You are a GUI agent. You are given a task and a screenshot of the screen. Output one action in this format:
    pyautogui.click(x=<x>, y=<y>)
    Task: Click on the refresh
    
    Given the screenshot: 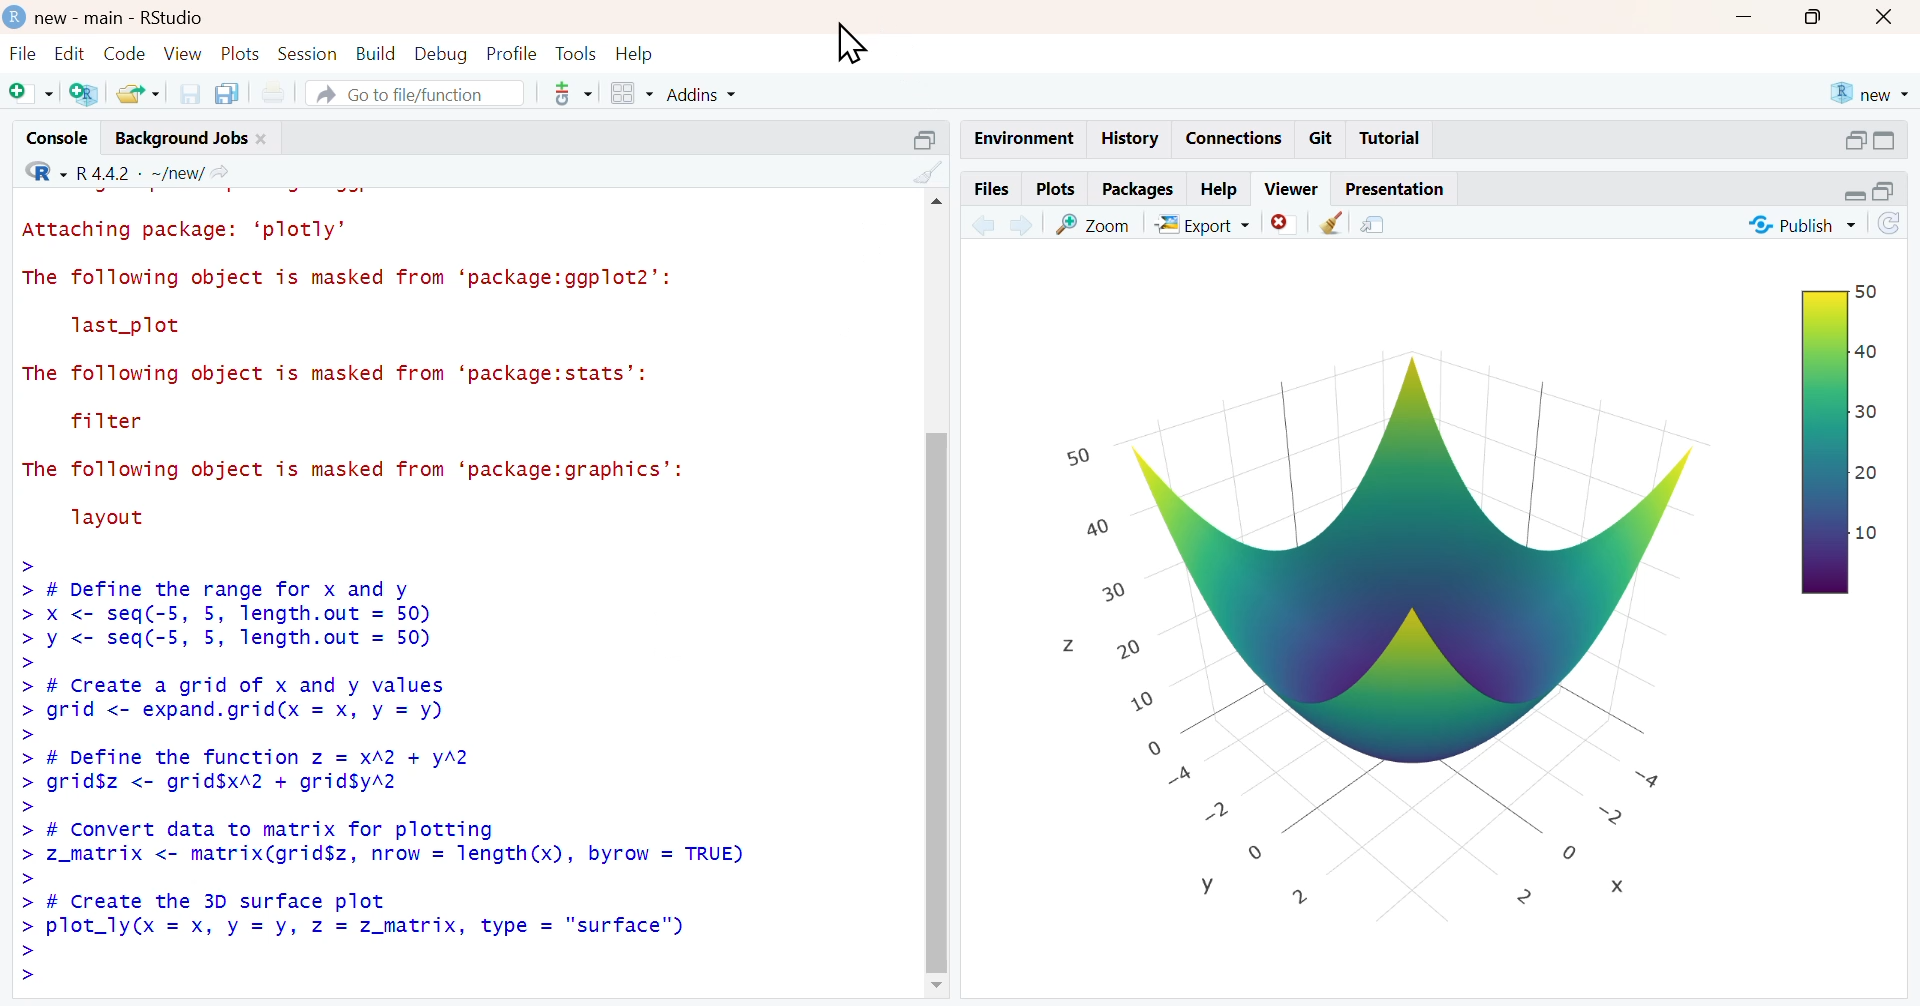 What is the action you would take?
    pyautogui.click(x=1900, y=224)
    